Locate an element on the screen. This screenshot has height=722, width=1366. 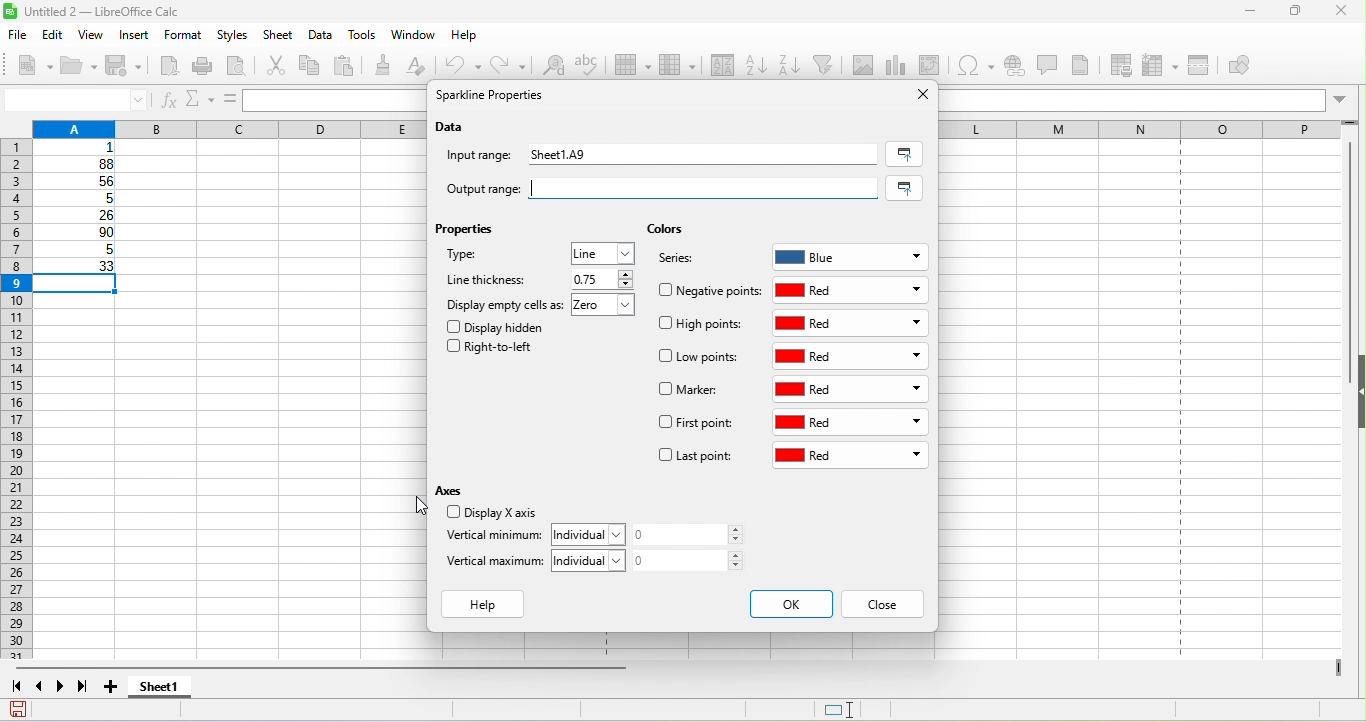
standard selection is located at coordinates (853, 710).